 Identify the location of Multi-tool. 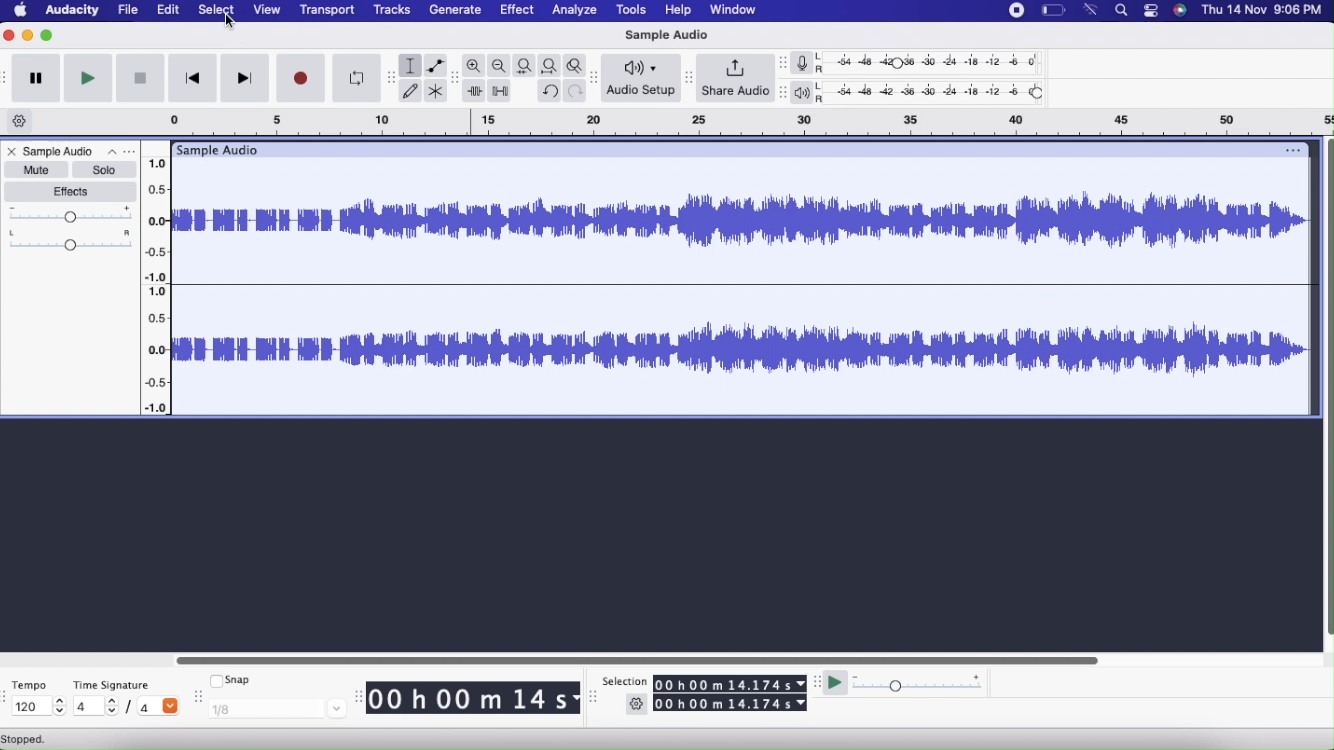
(438, 90).